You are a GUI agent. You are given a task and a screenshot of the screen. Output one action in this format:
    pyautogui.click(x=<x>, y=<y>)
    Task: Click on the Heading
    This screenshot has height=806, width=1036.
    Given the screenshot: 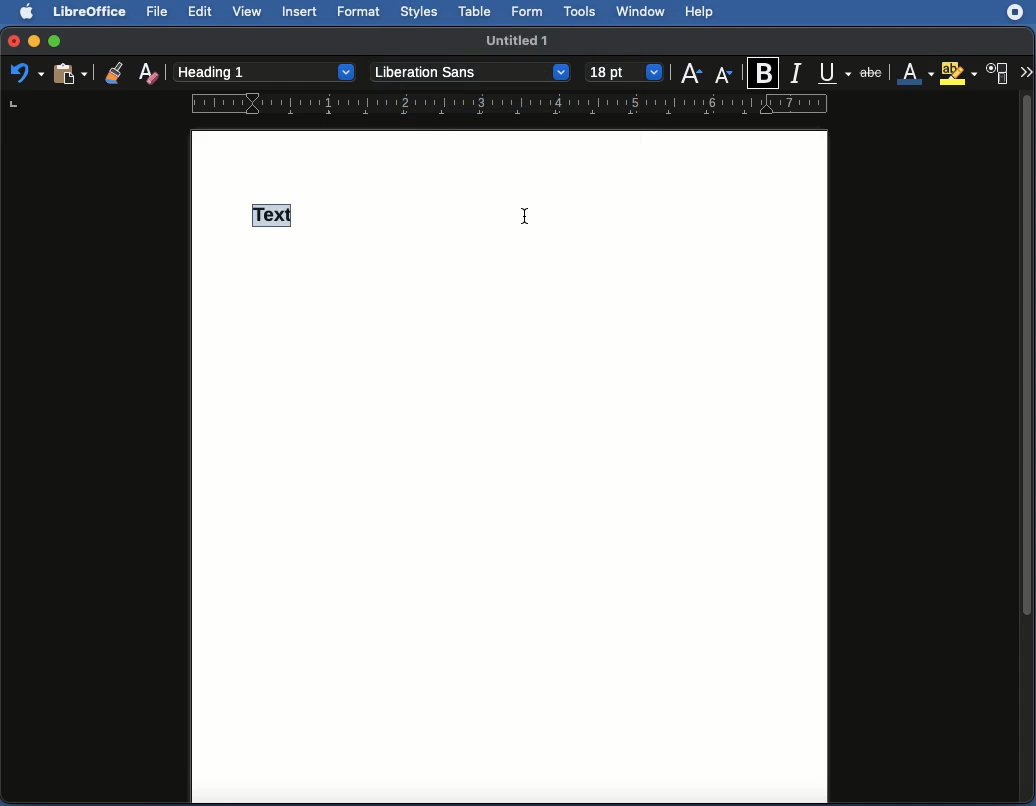 What is the action you would take?
    pyautogui.click(x=278, y=215)
    